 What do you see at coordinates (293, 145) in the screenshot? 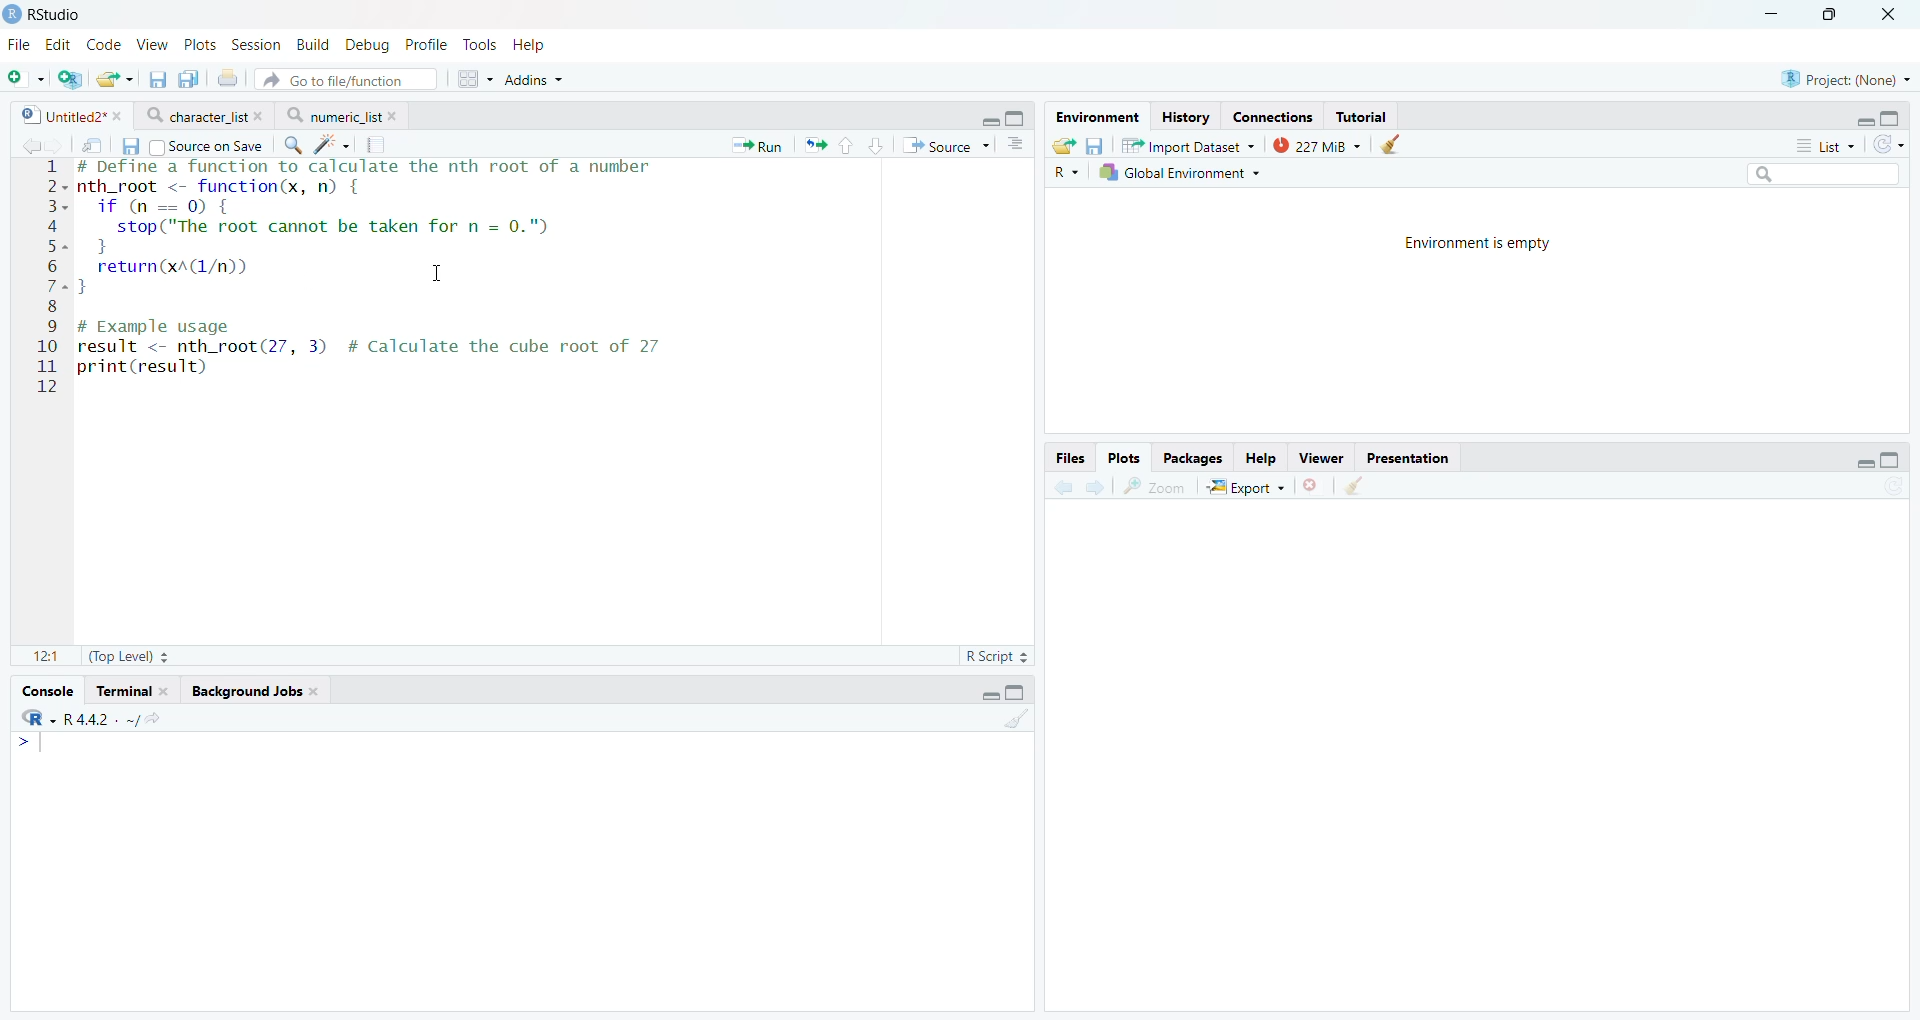
I see `Find/Replace` at bounding box center [293, 145].